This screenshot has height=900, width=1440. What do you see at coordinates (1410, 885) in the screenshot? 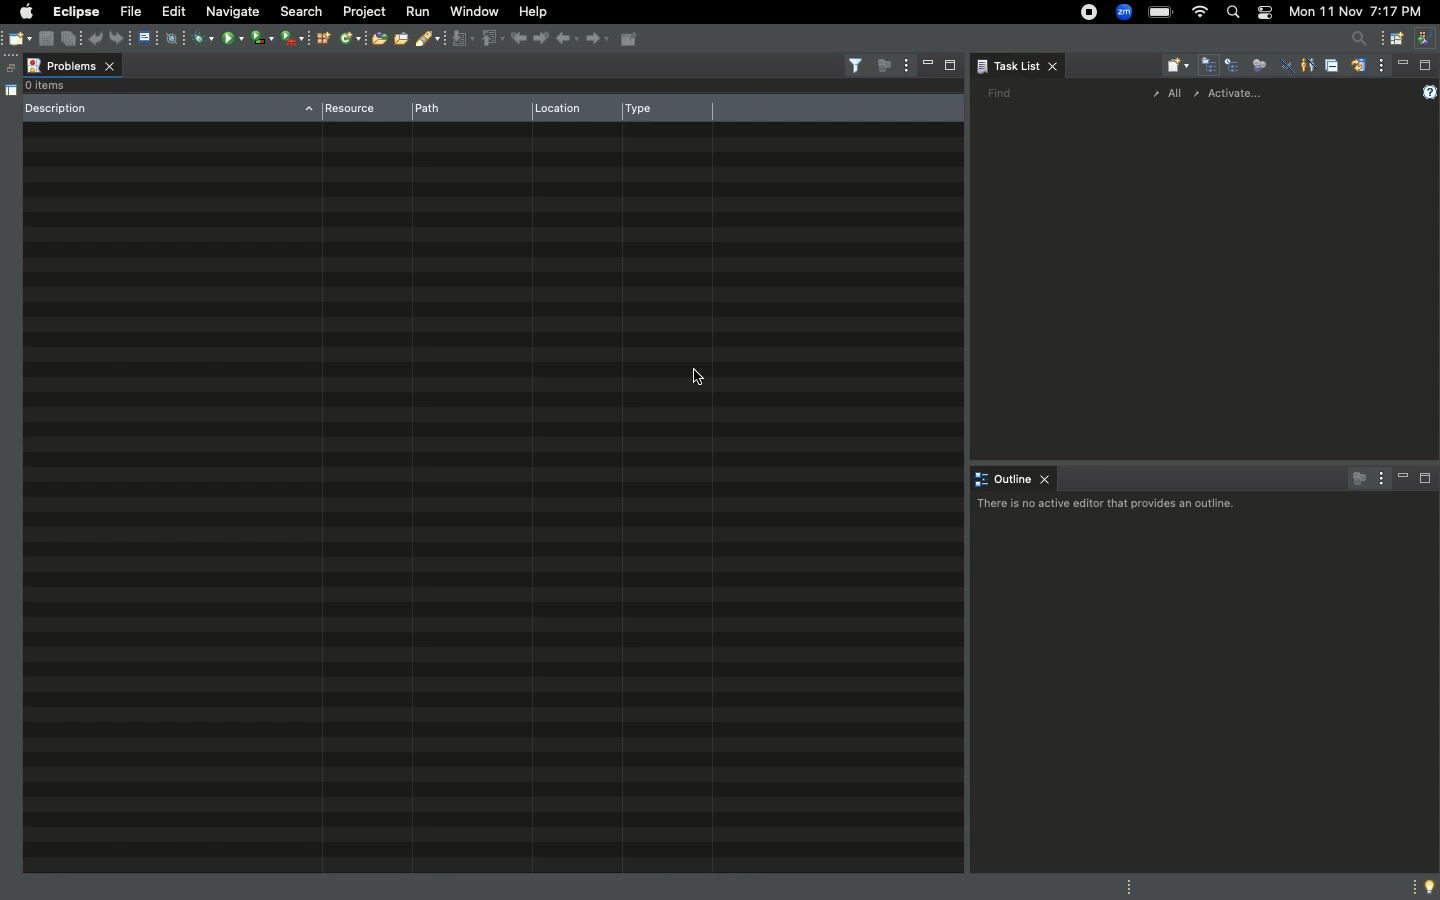
I see `more` at bounding box center [1410, 885].